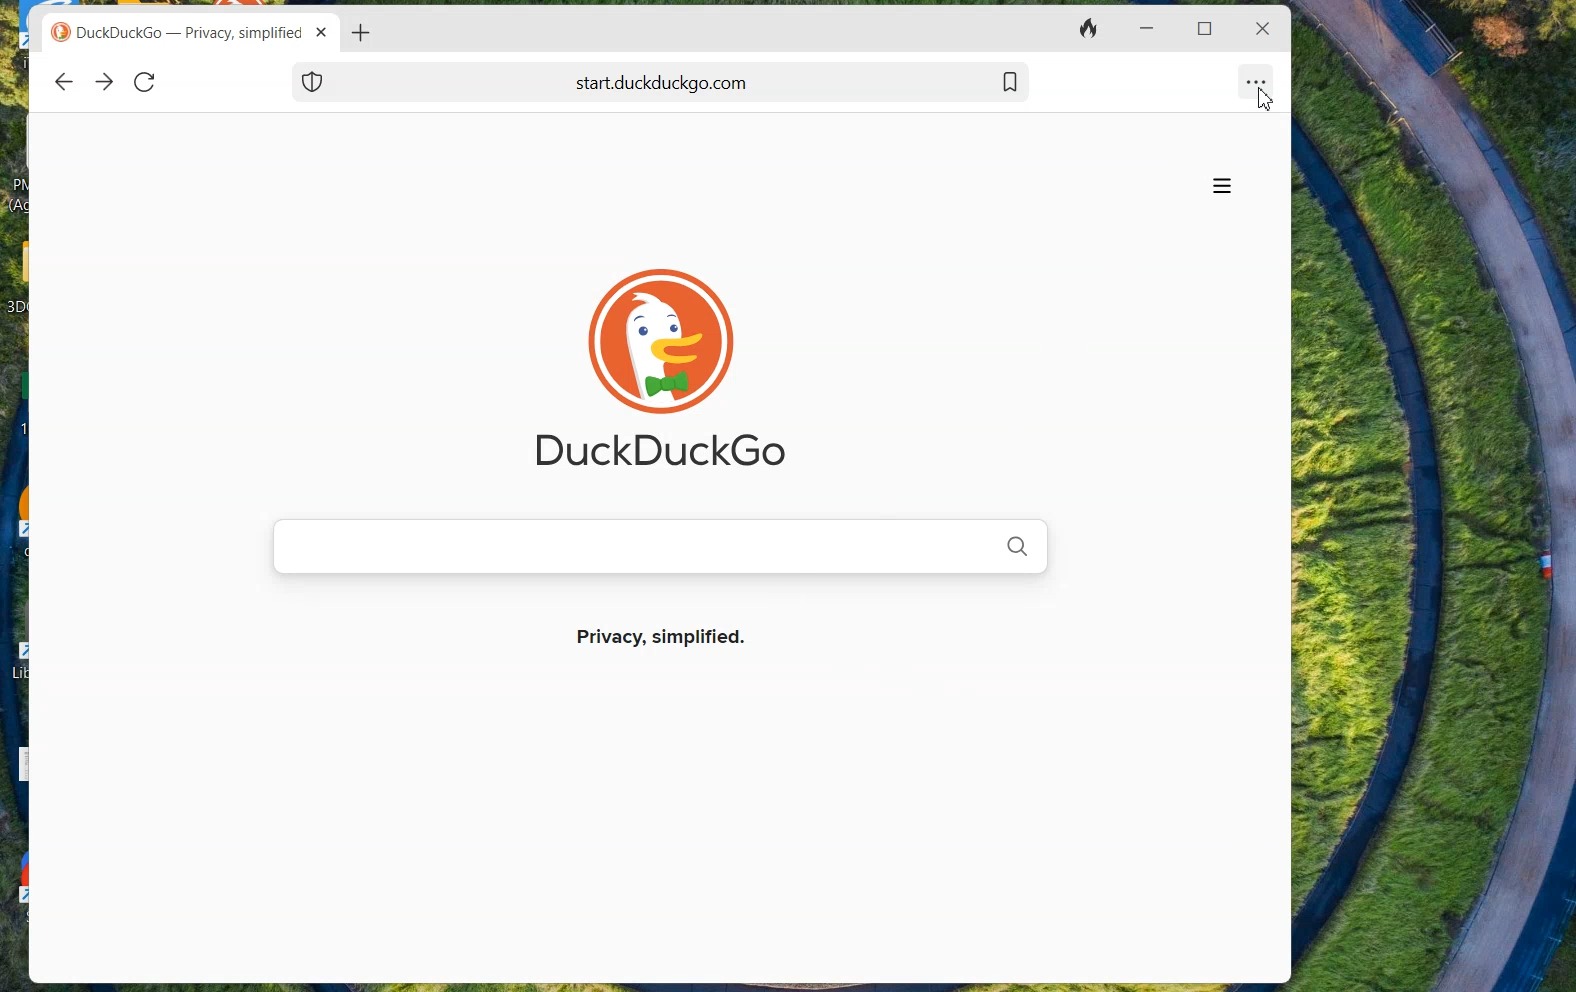 The height and width of the screenshot is (992, 1576). I want to click on Minimize, so click(1144, 30).